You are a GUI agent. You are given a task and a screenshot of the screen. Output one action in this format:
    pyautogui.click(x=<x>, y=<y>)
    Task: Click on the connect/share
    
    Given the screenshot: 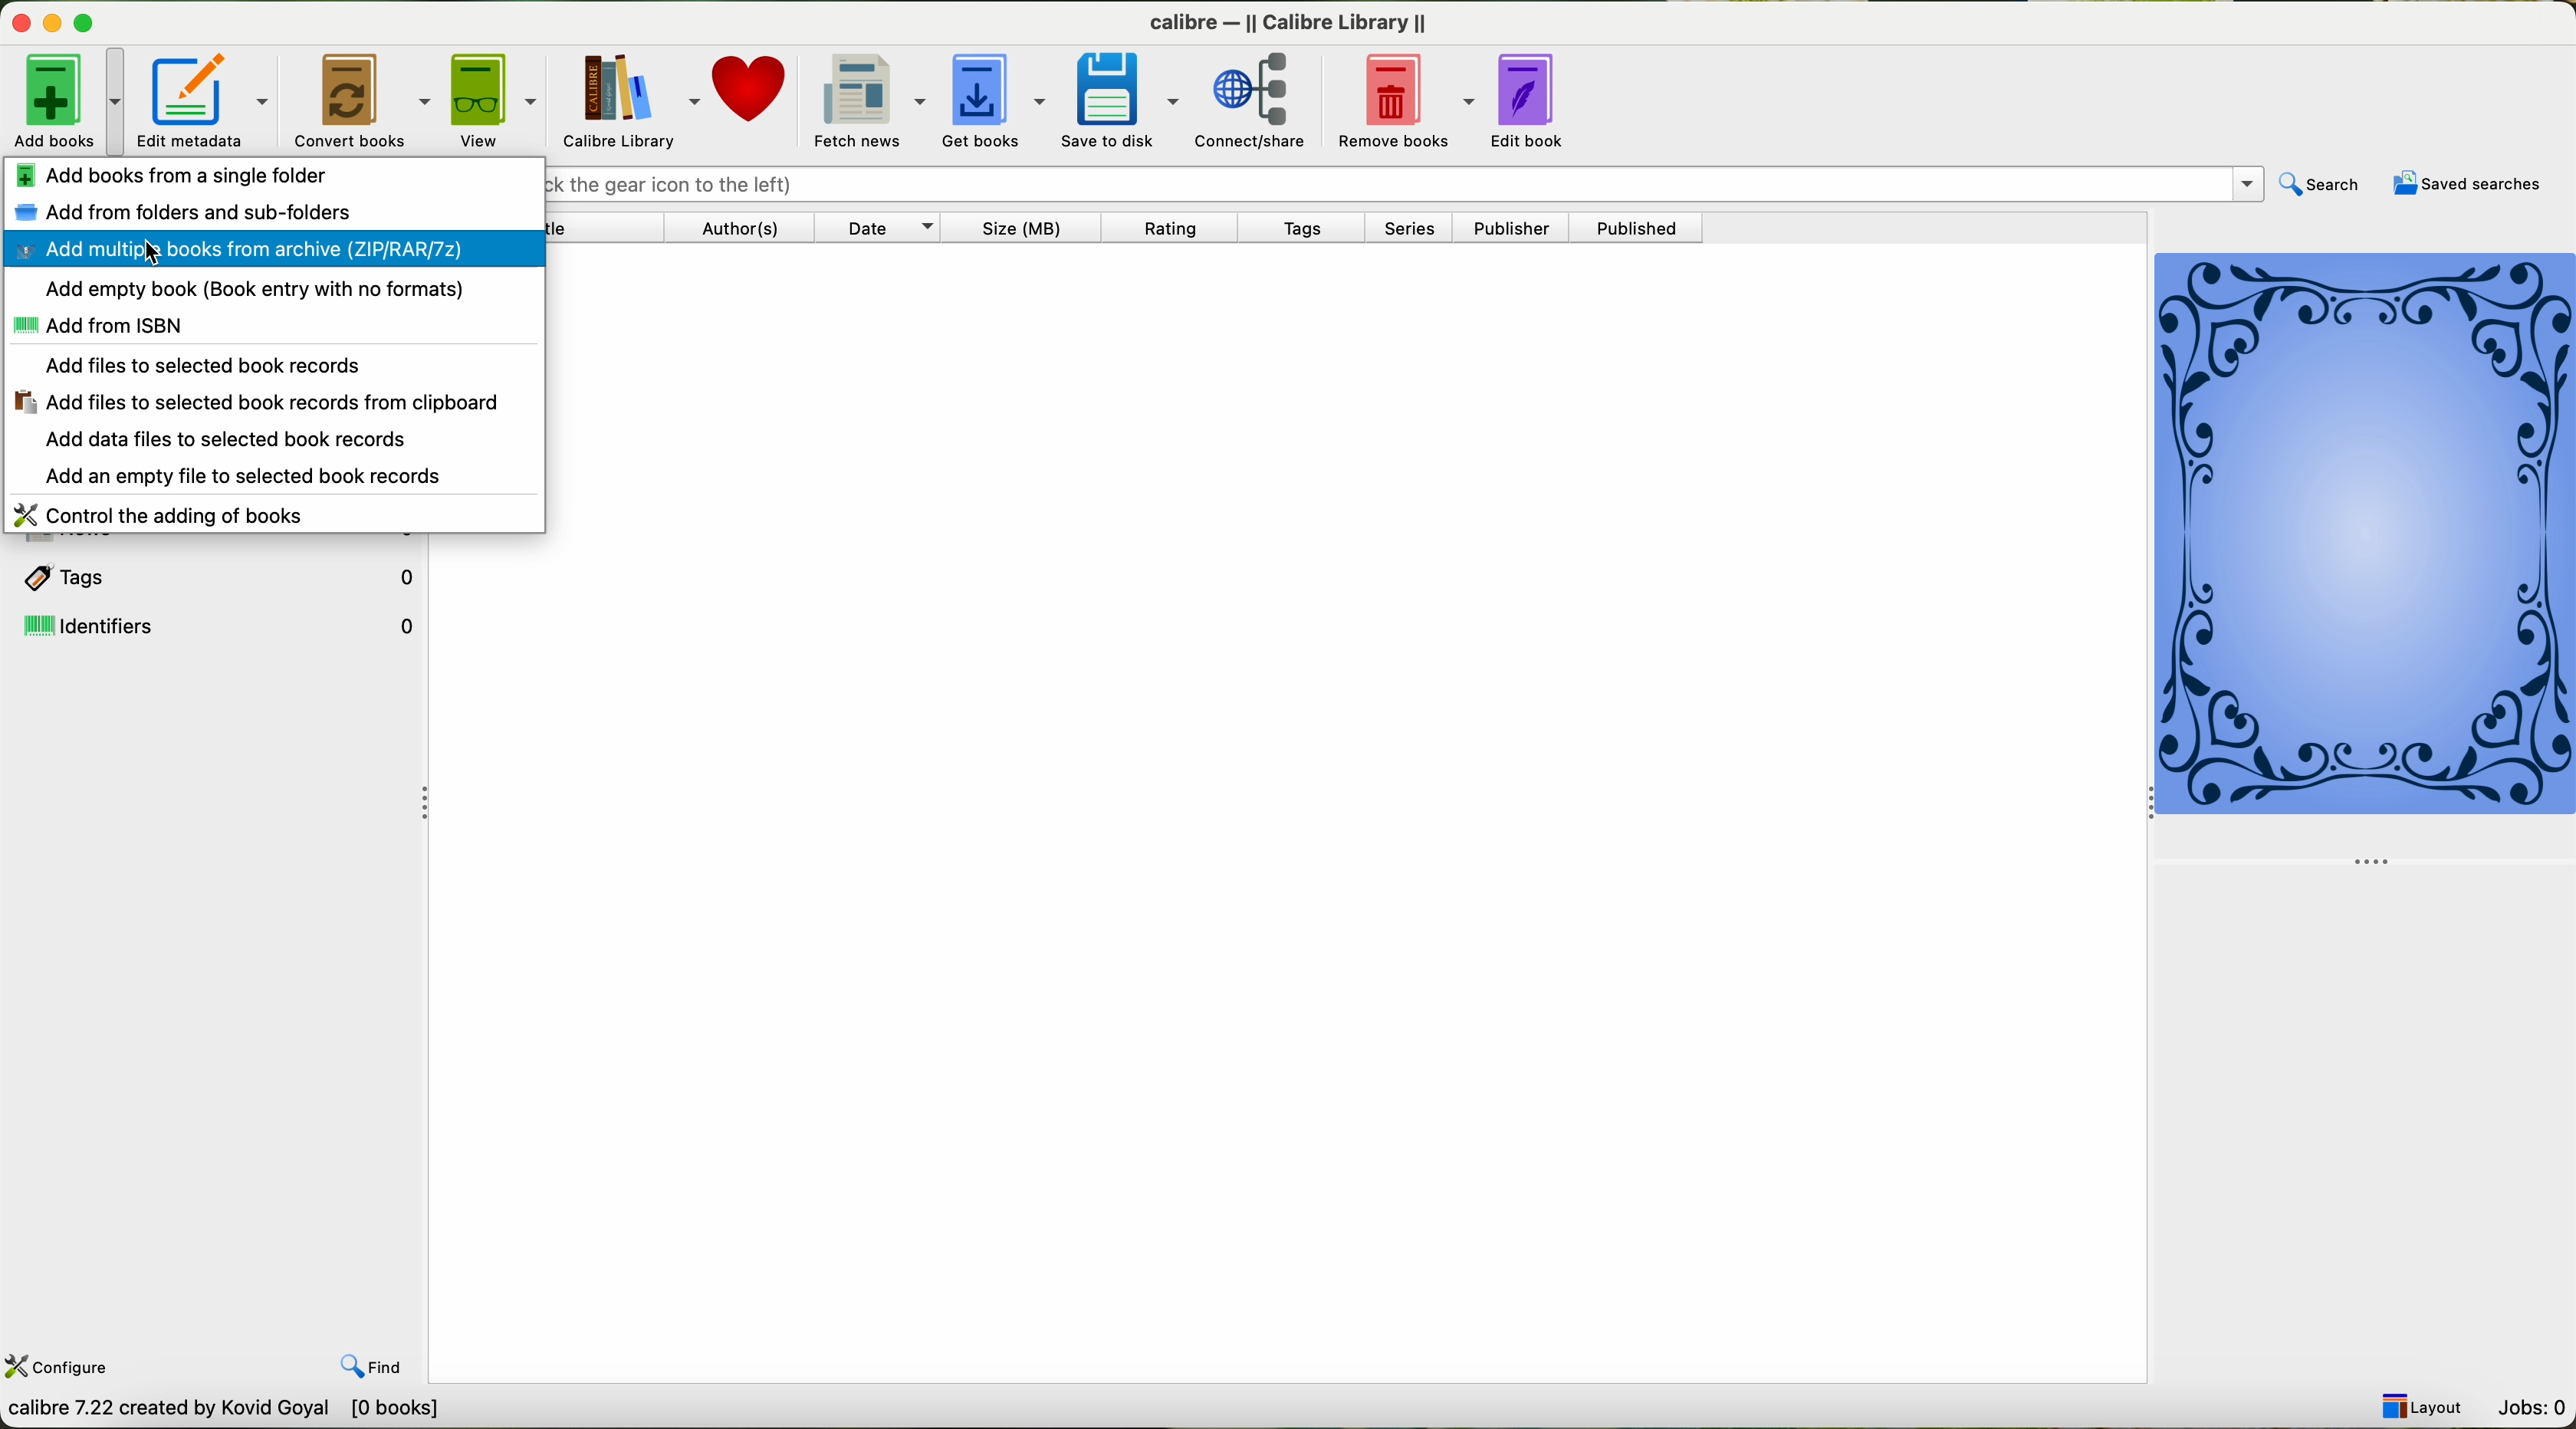 What is the action you would take?
    pyautogui.click(x=1260, y=102)
    